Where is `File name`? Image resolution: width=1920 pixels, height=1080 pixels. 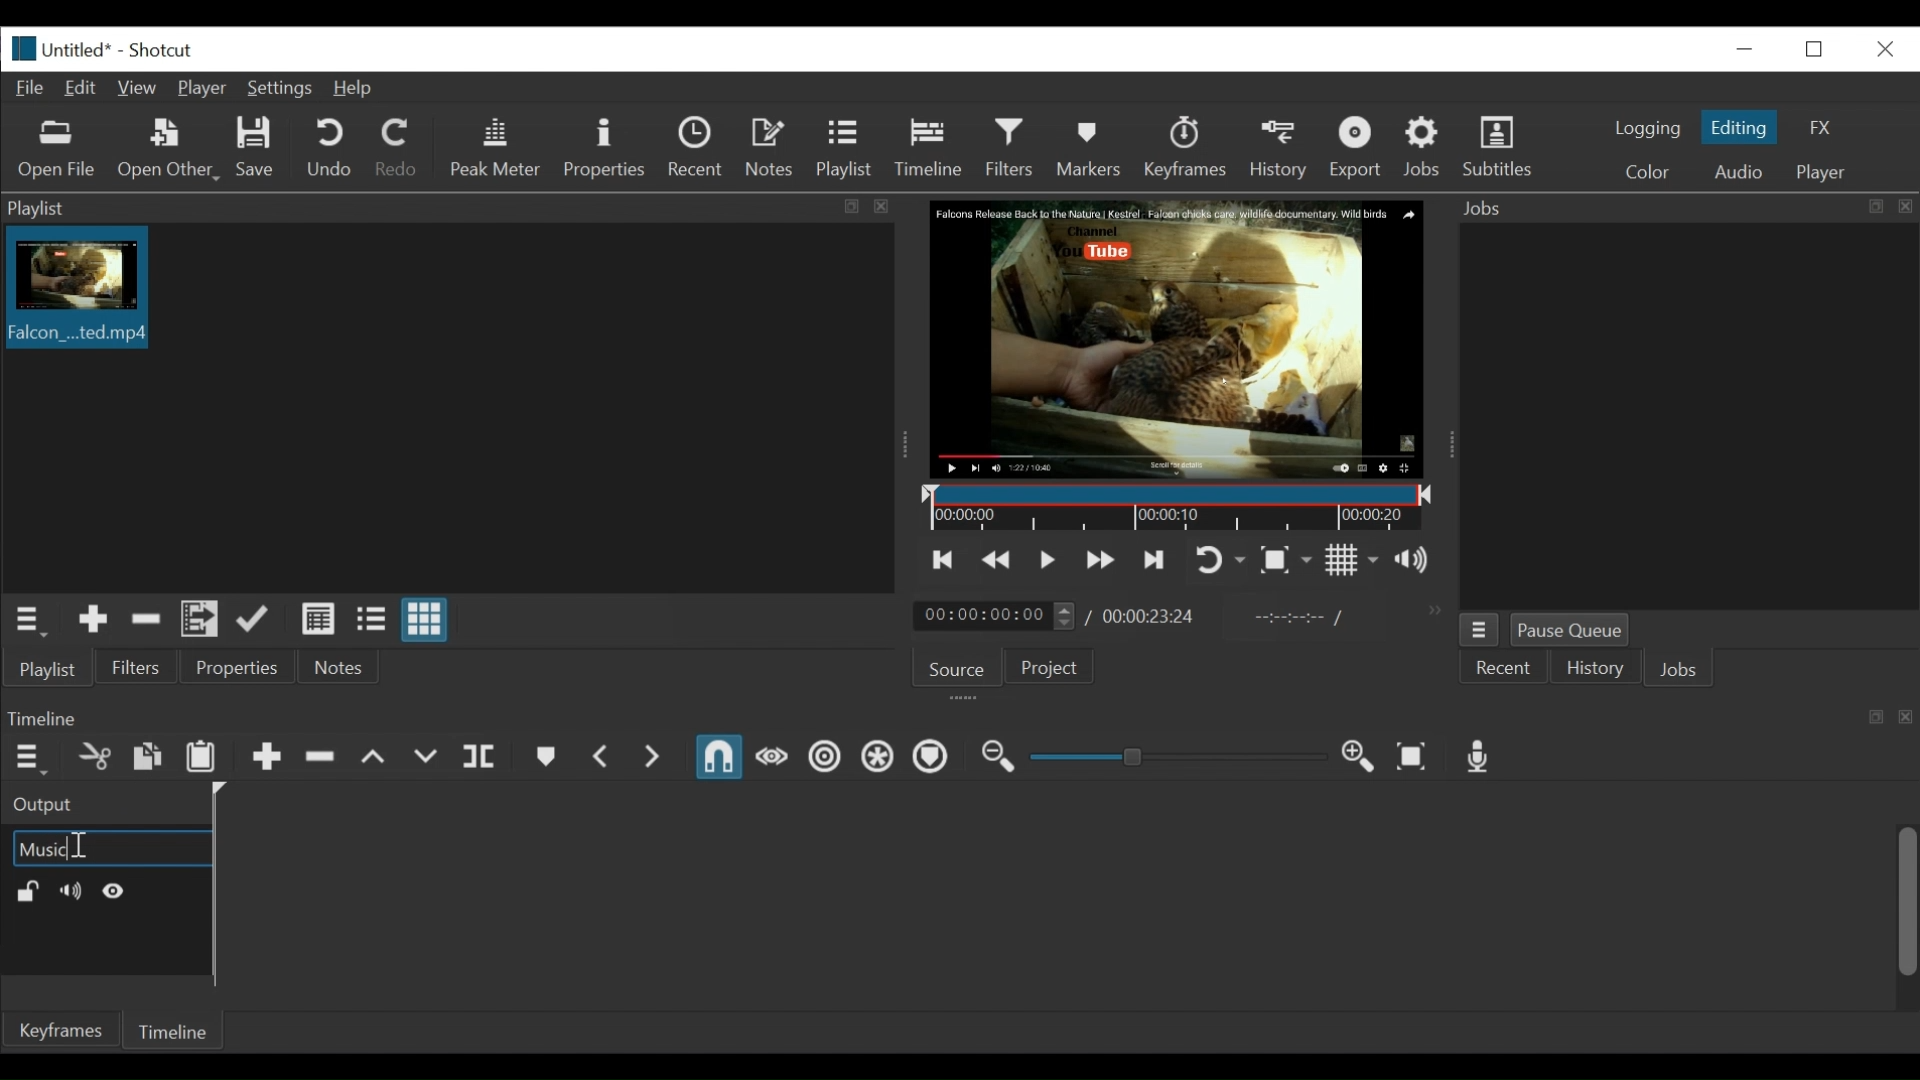 File name is located at coordinates (59, 47).